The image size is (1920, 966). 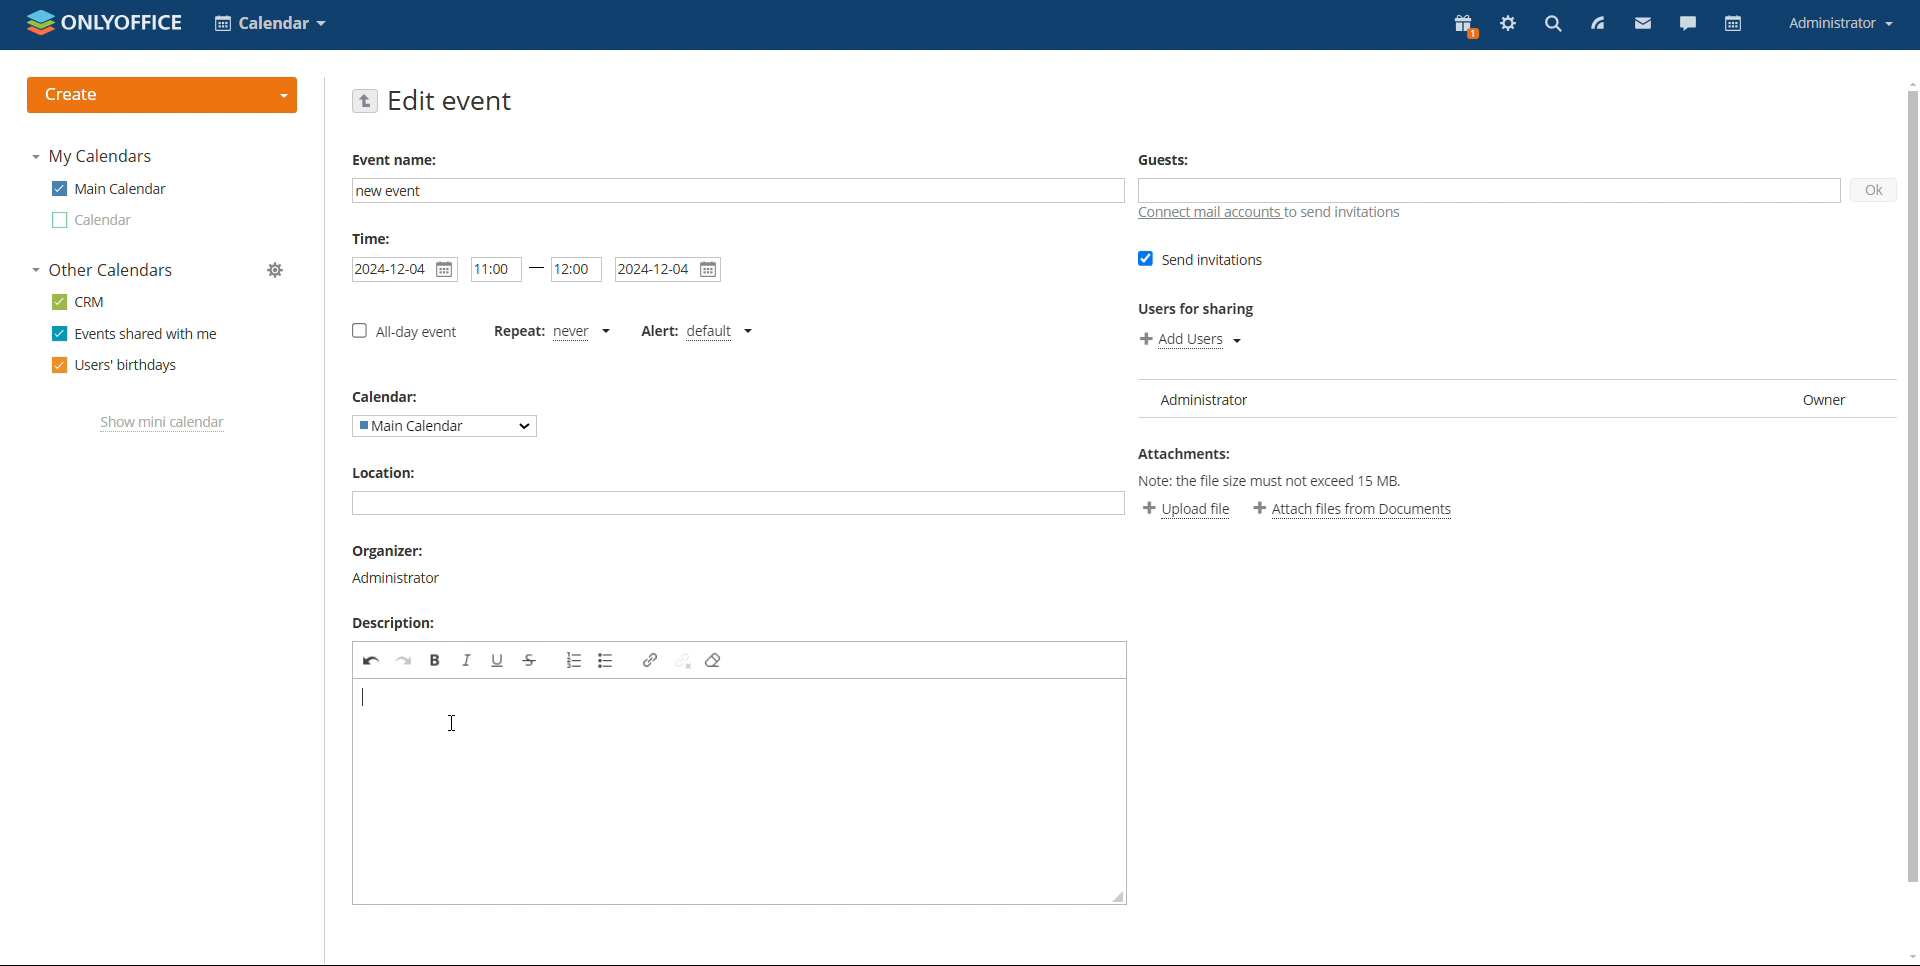 I want to click on adding description, so click(x=364, y=697).